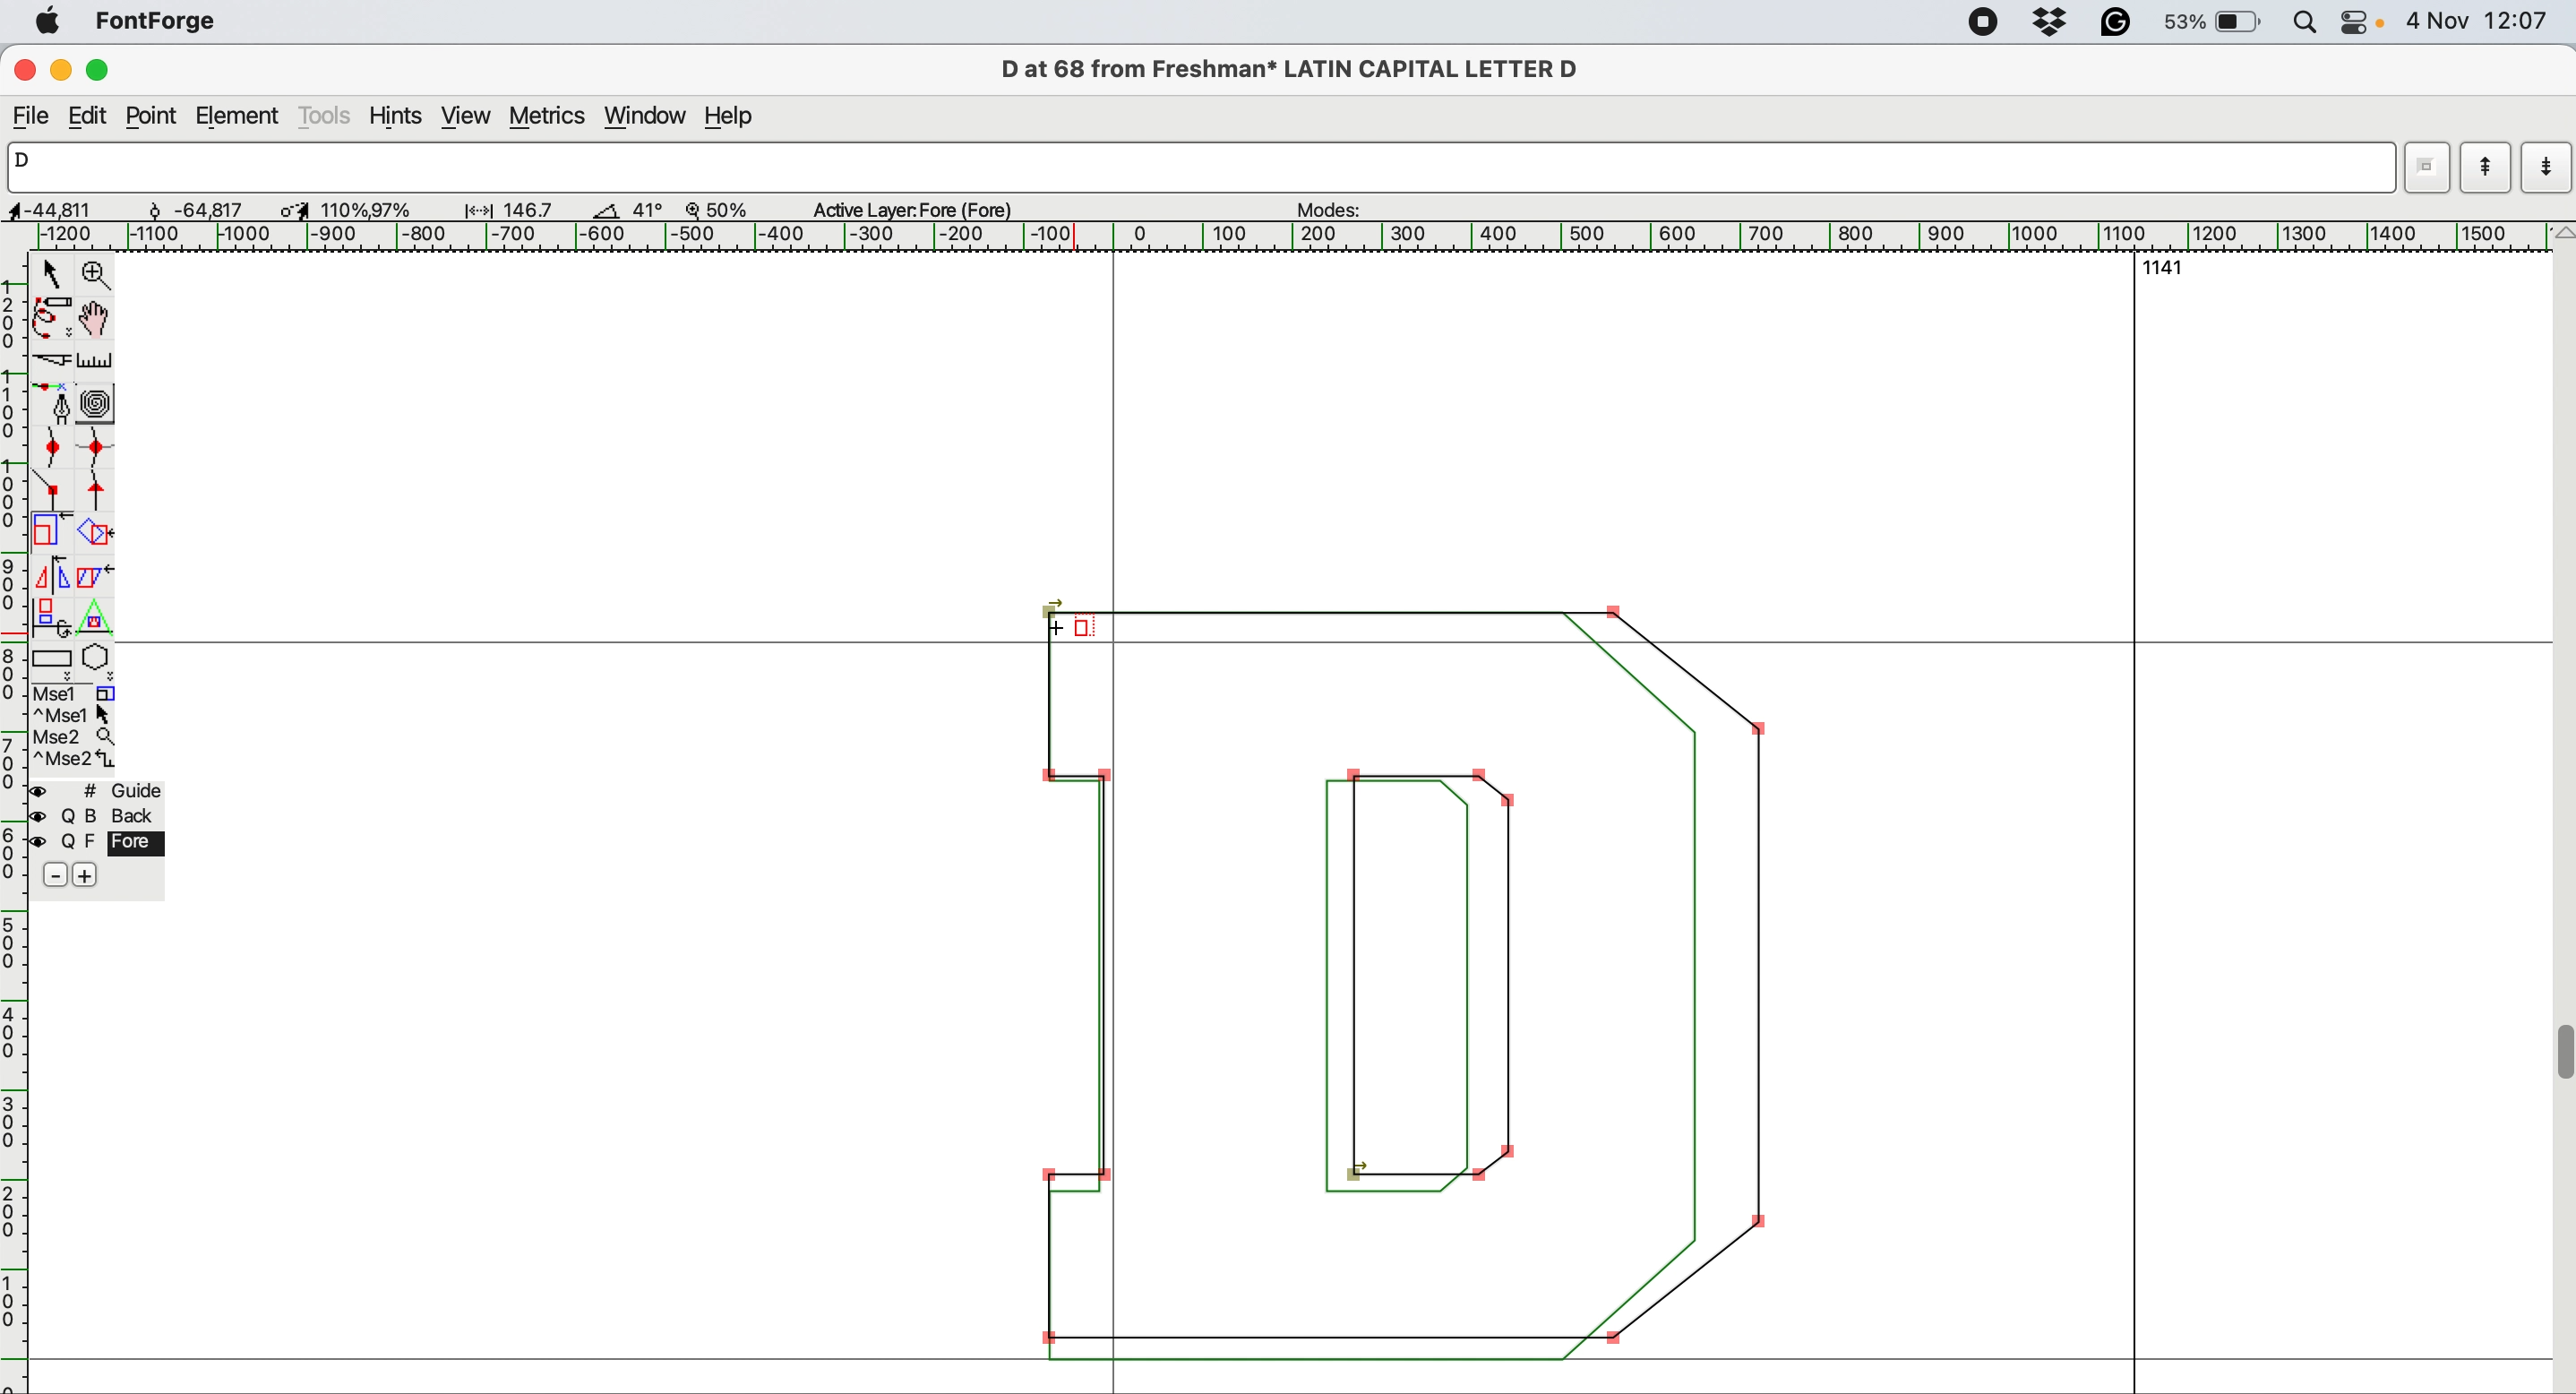 Image resolution: width=2576 pixels, height=1394 pixels. Describe the element at coordinates (94, 116) in the screenshot. I see `edit` at that location.